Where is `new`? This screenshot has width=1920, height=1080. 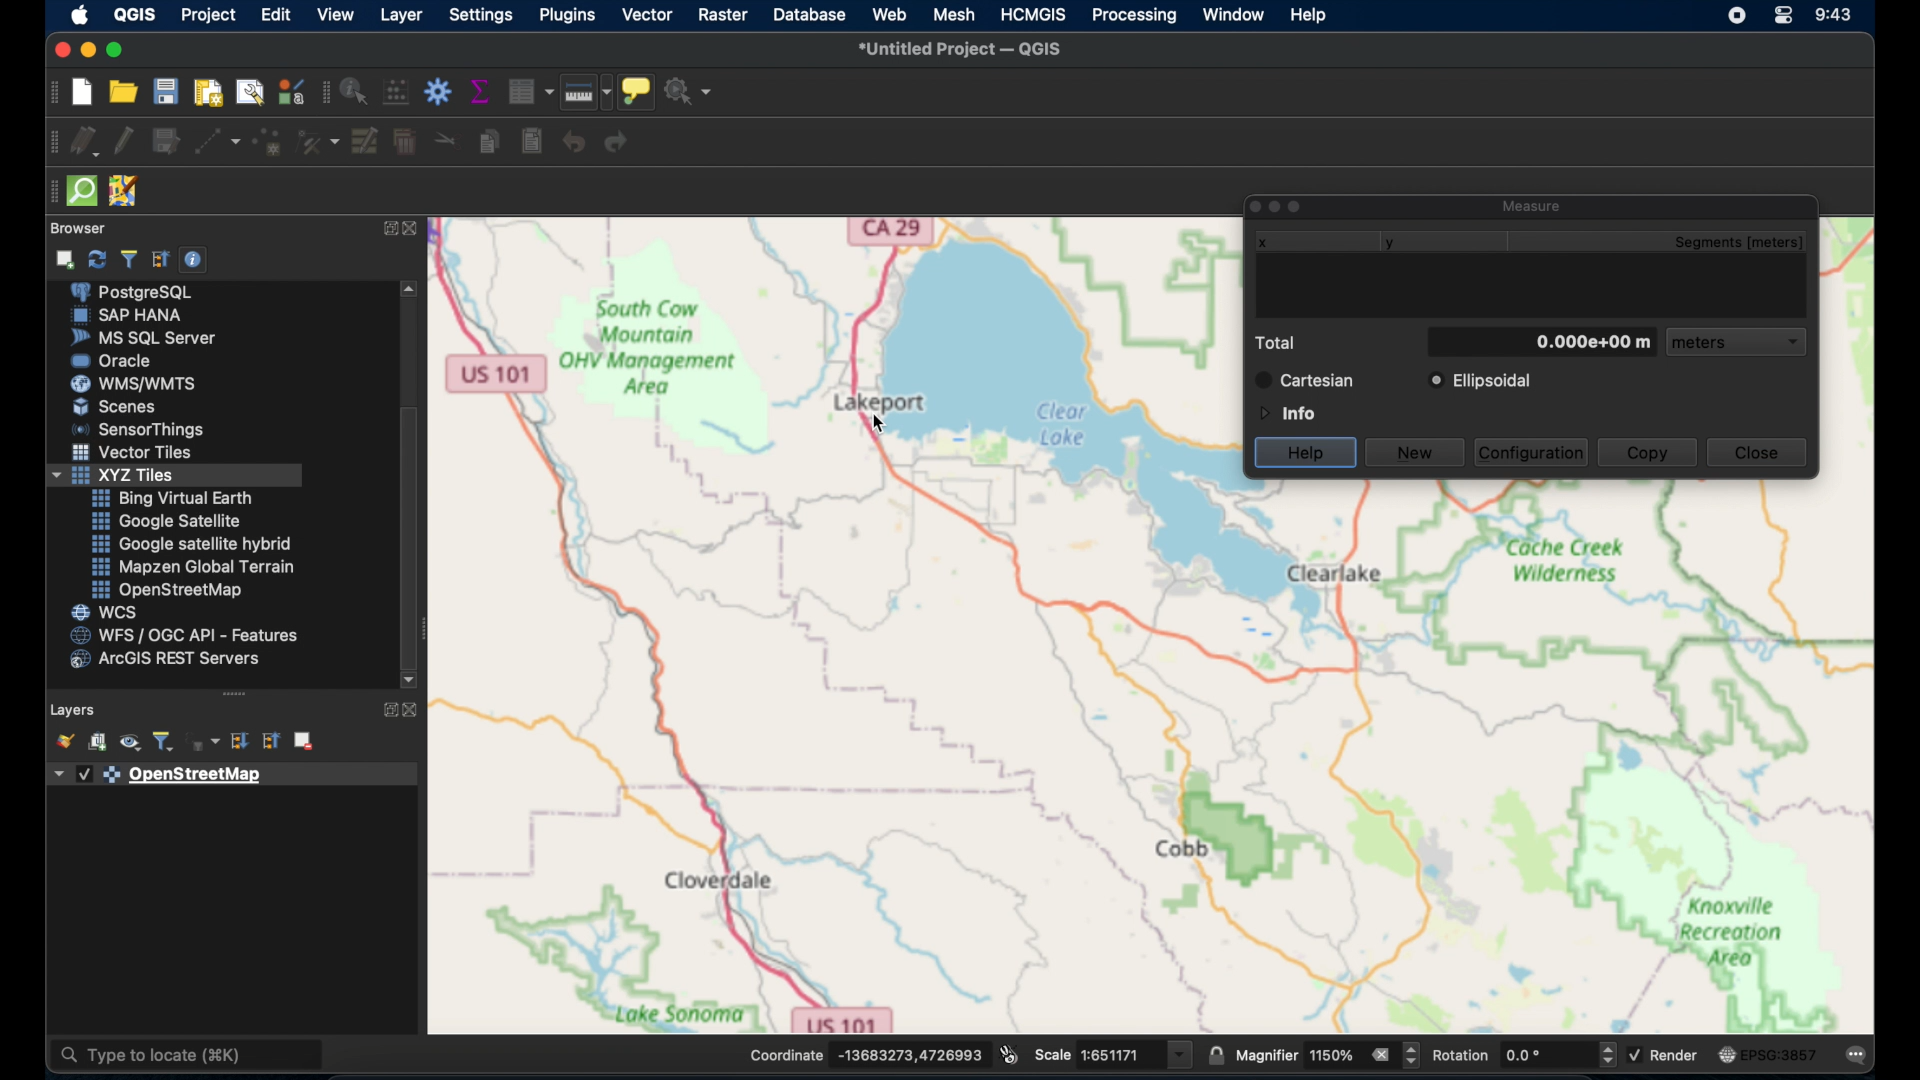
new is located at coordinates (1415, 454).